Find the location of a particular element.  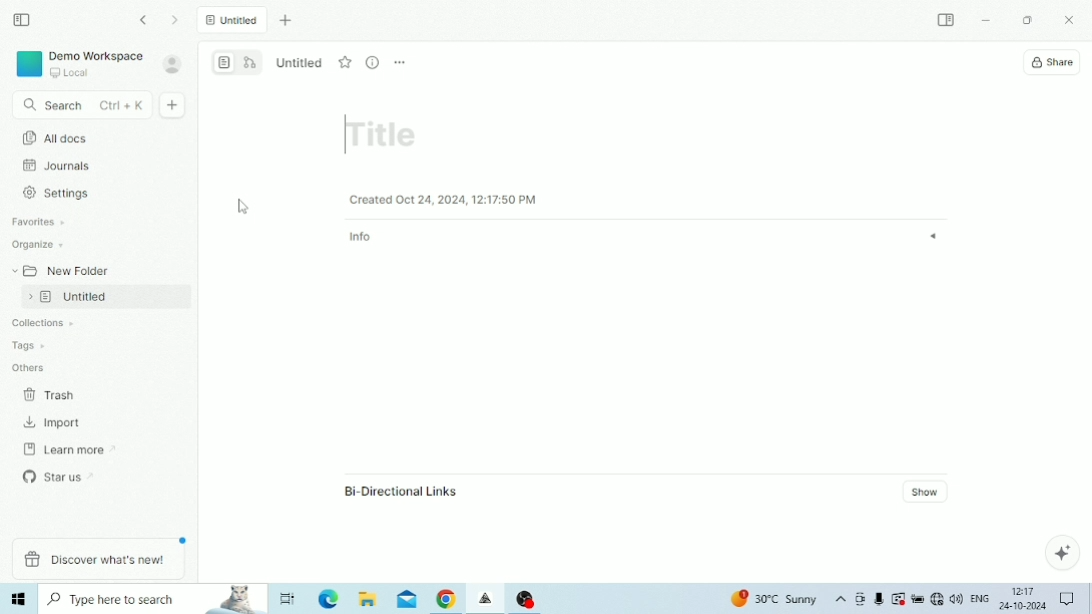

Trash is located at coordinates (55, 394).